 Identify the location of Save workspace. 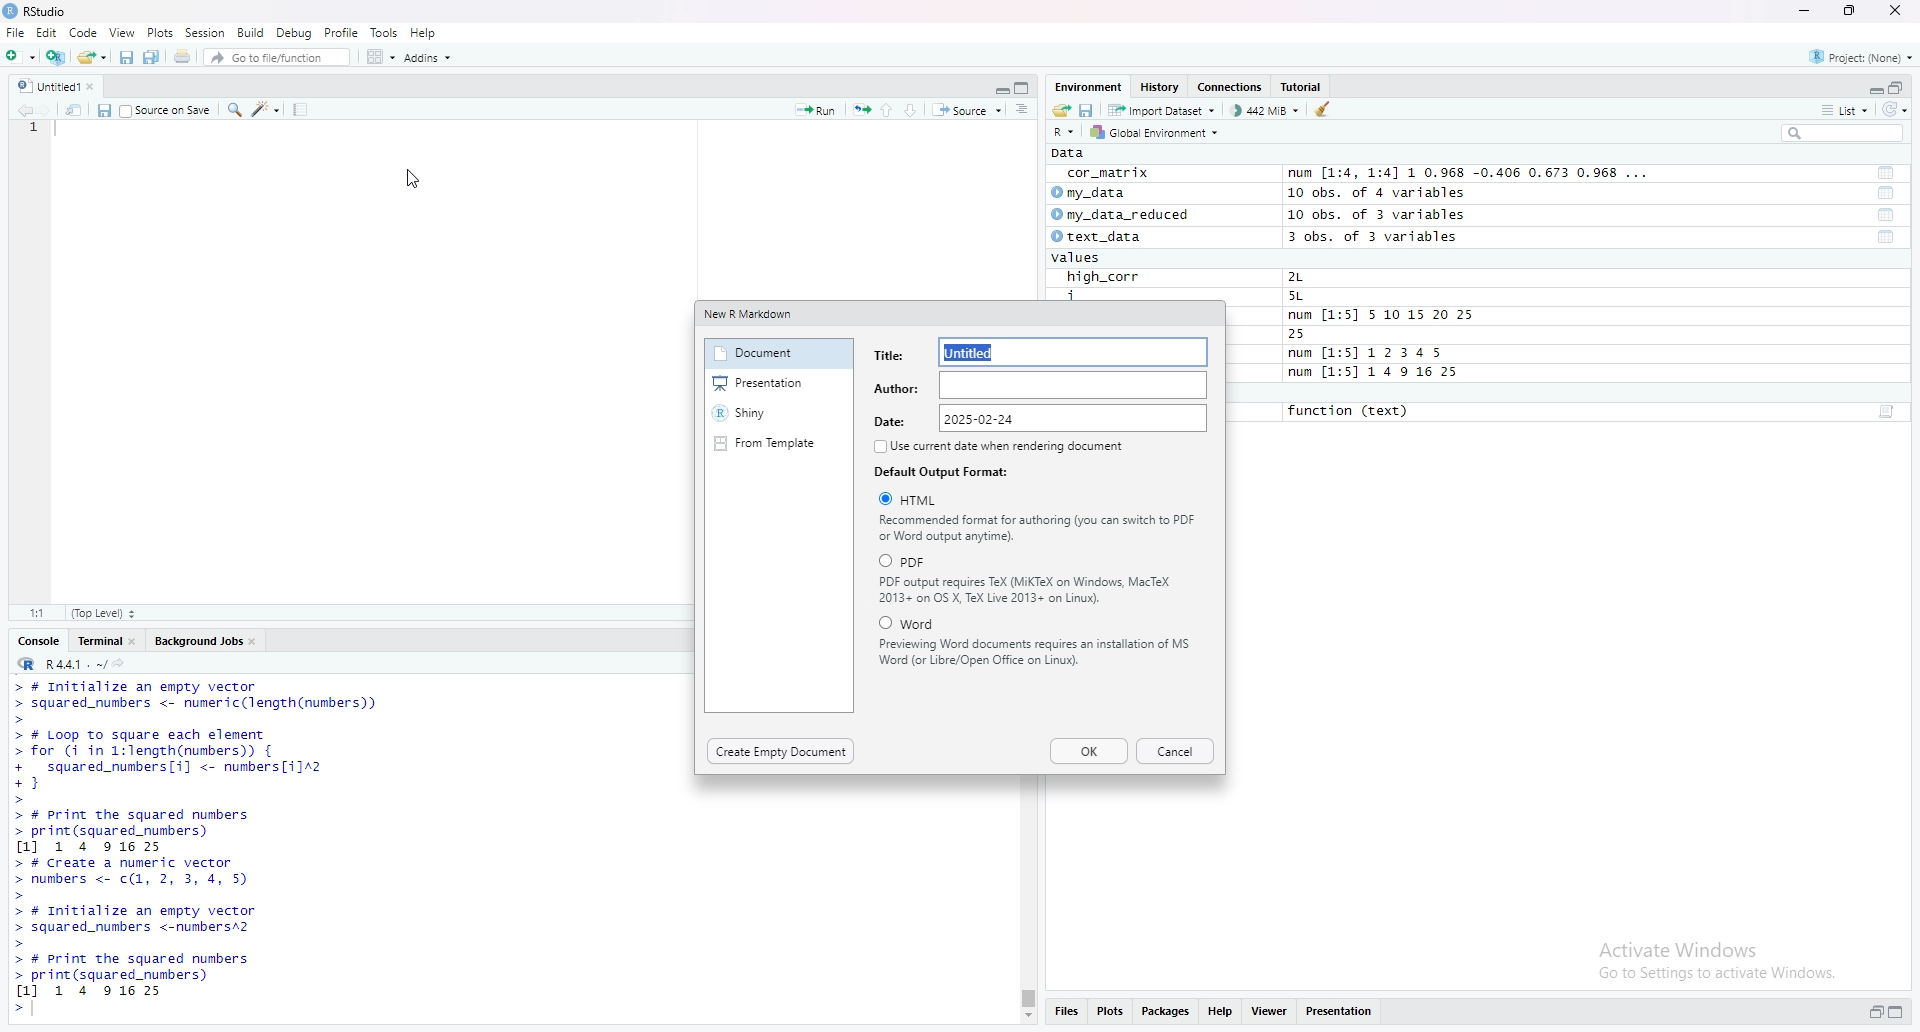
(1086, 111).